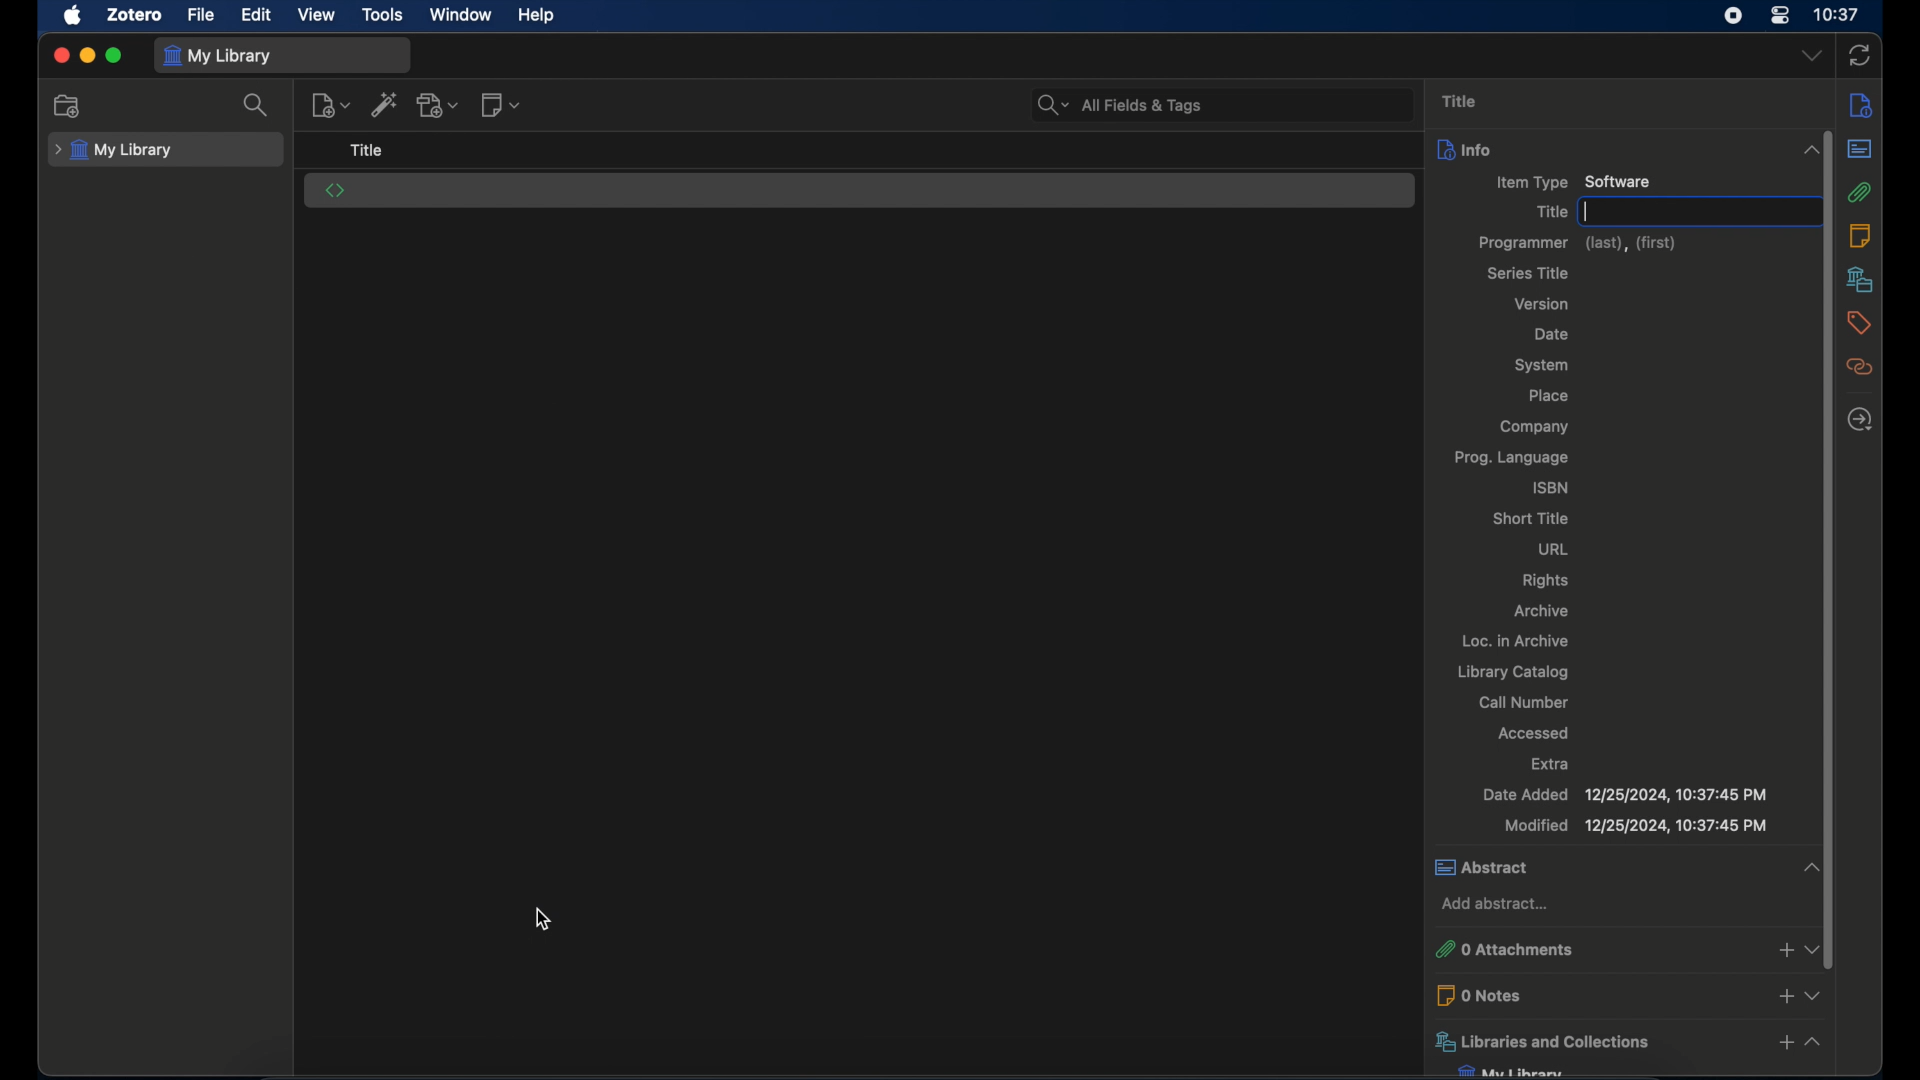  I want to click on add libraries, so click(1780, 1043).